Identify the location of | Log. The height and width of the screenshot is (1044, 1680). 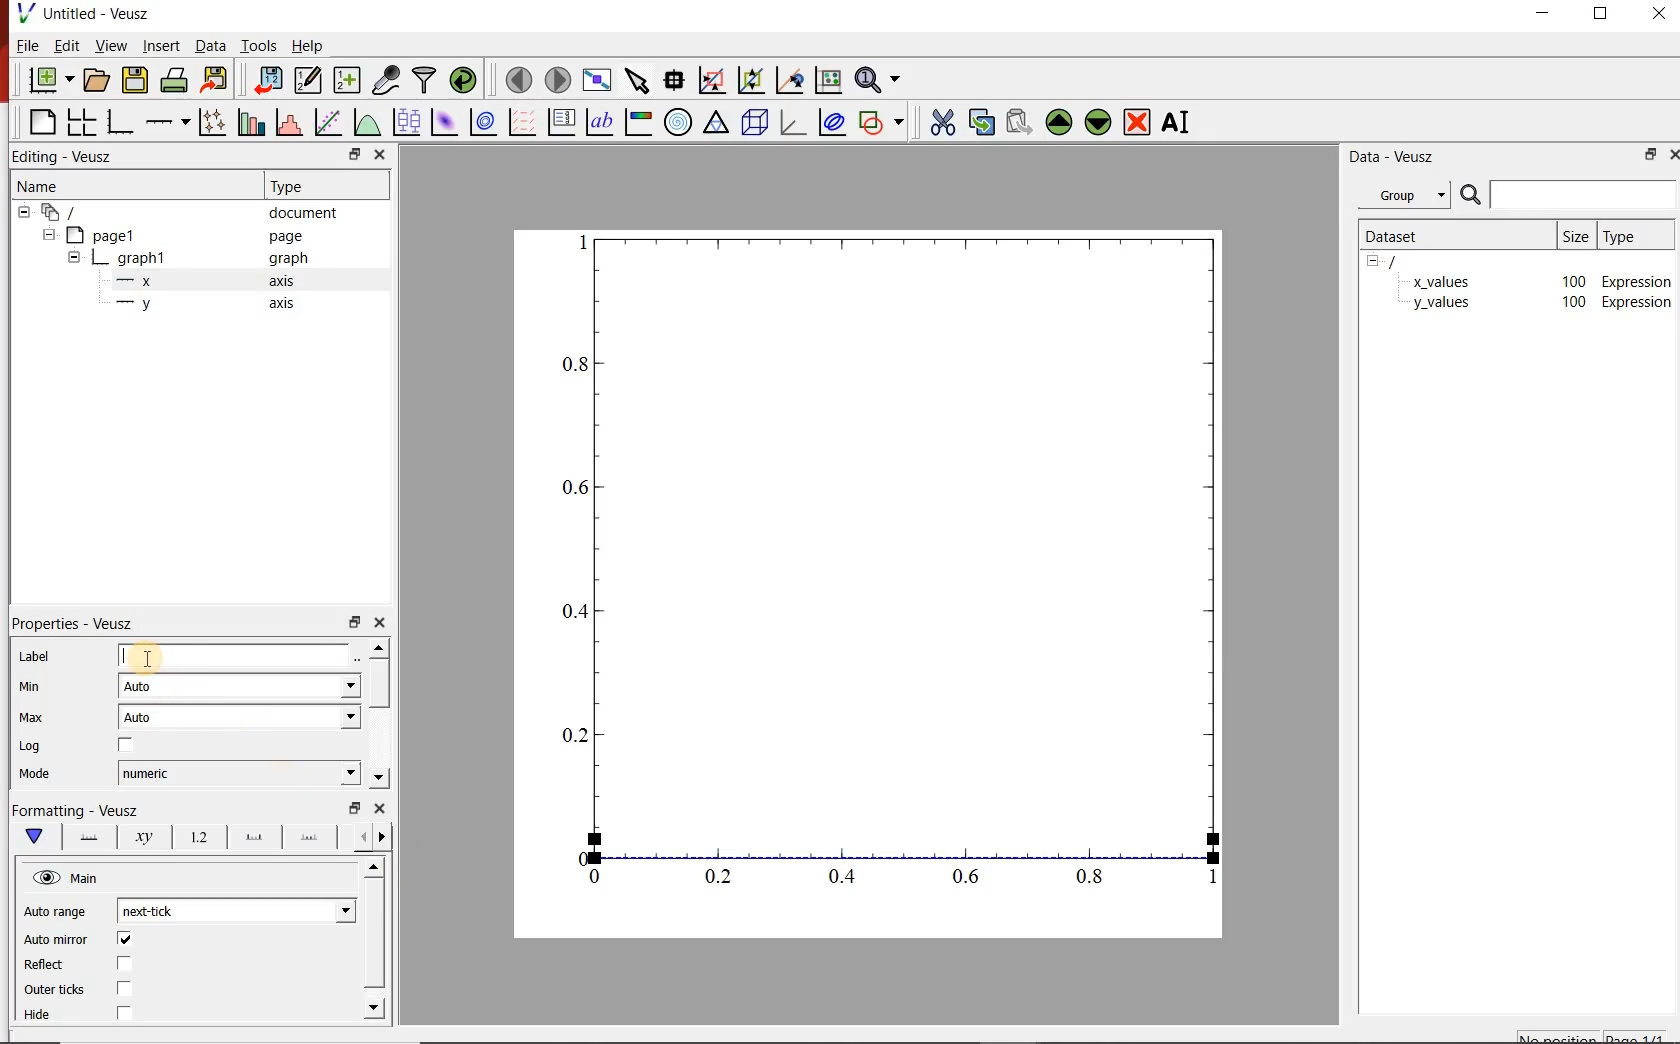
(32, 747).